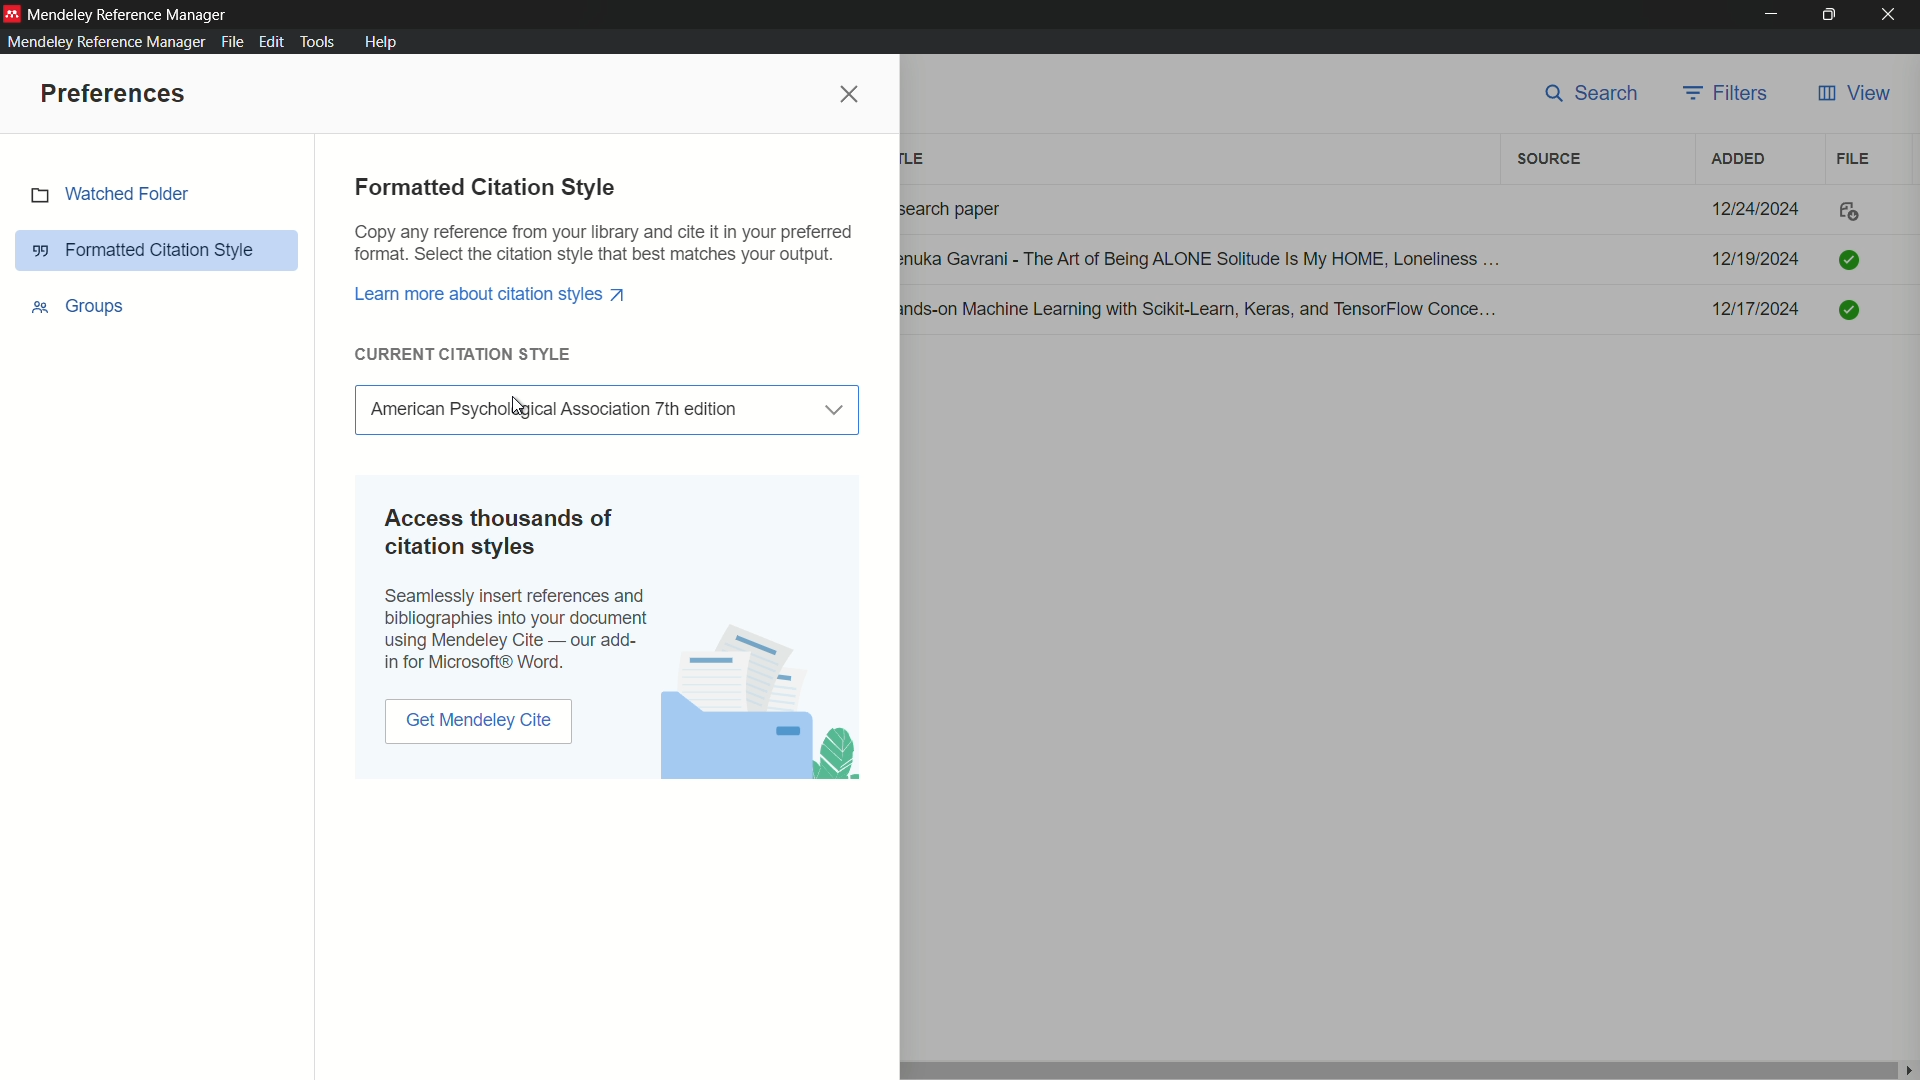  What do you see at coordinates (466, 354) in the screenshot?
I see `current citation style` at bounding box center [466, 354].